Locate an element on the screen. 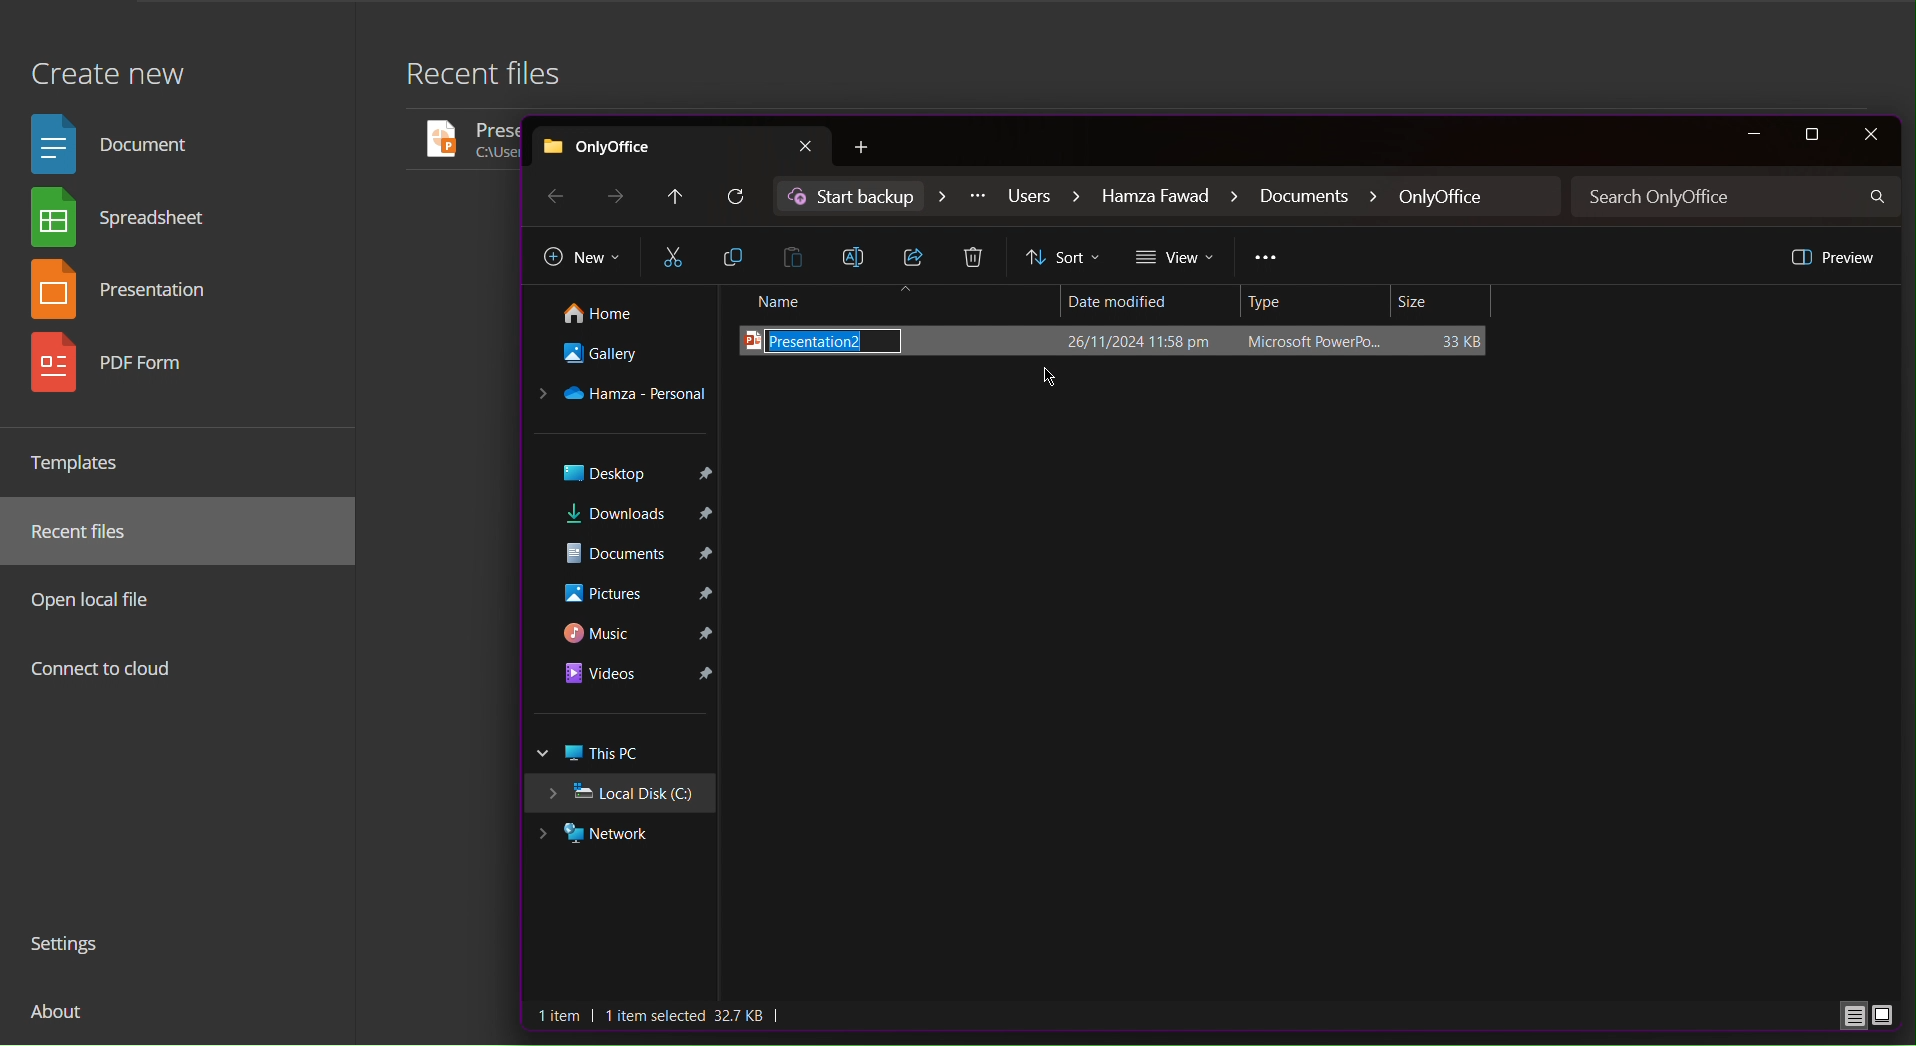 The height and width of the screenshot is (1046, 1916). Recent Files is located at coordinates (91, 532).